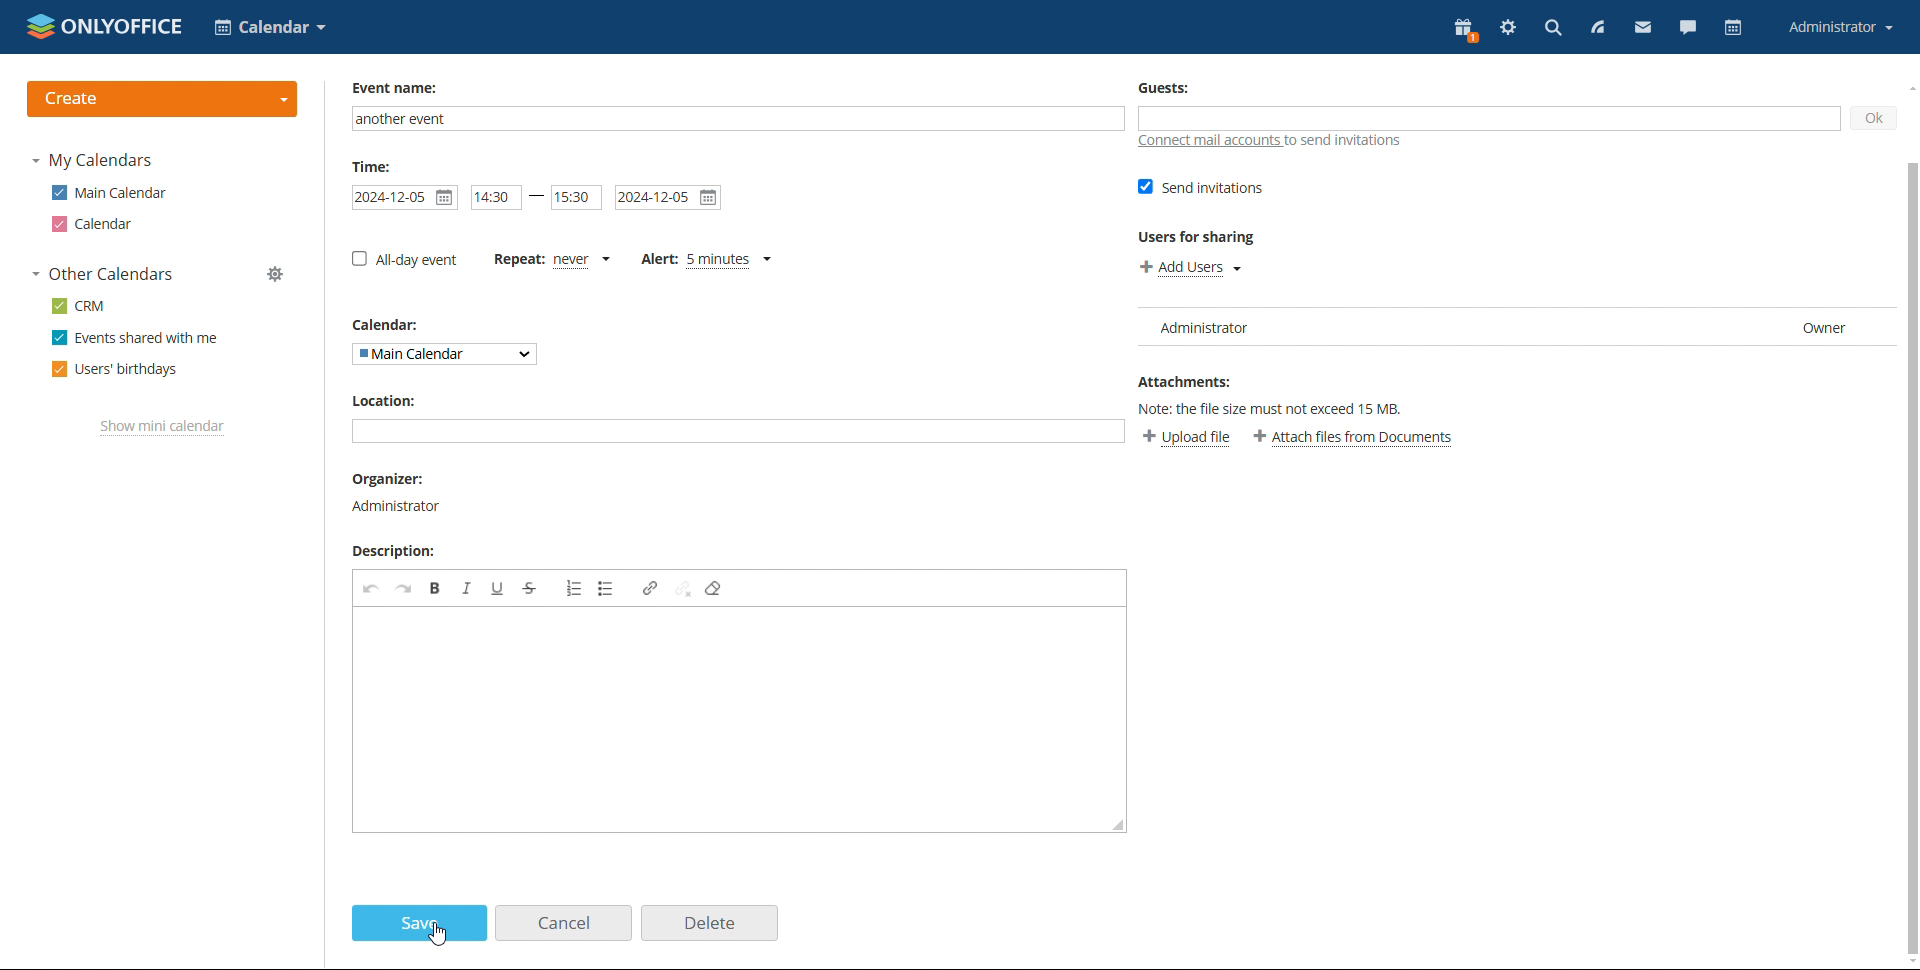  I want to click on description, so click(396, 550).